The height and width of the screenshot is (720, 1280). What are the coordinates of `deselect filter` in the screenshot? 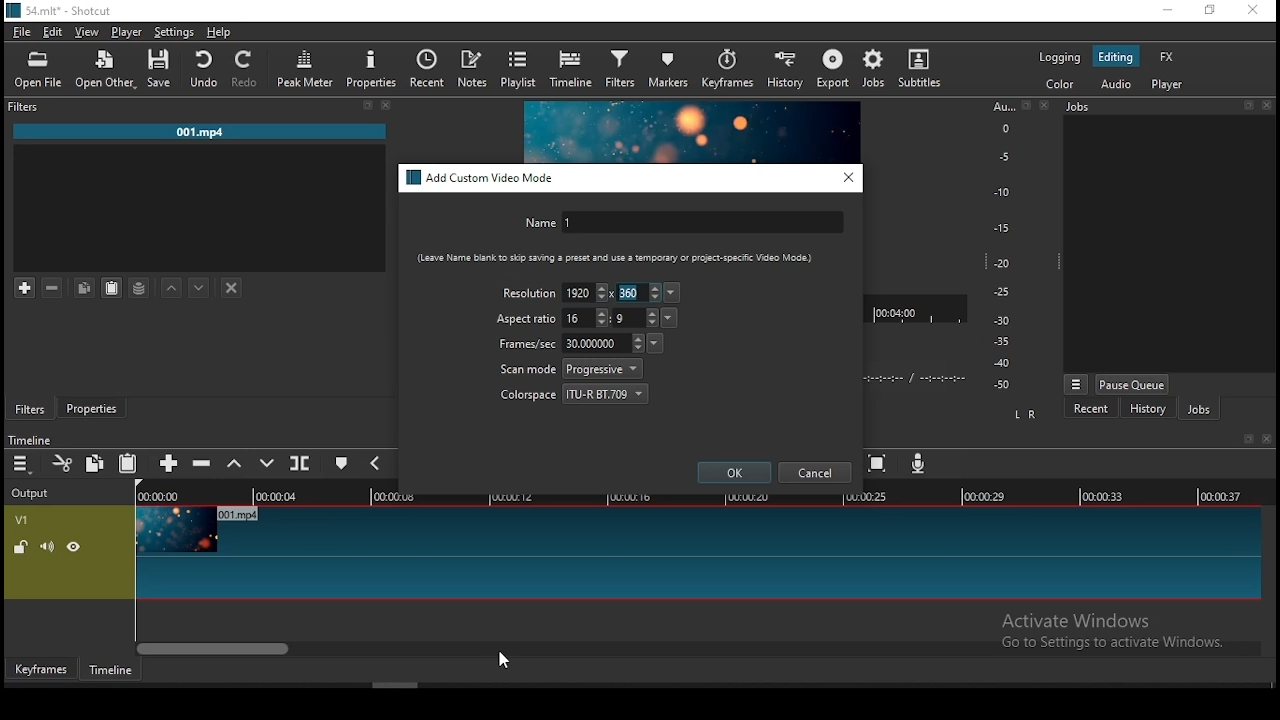 It's located at (233, 289).